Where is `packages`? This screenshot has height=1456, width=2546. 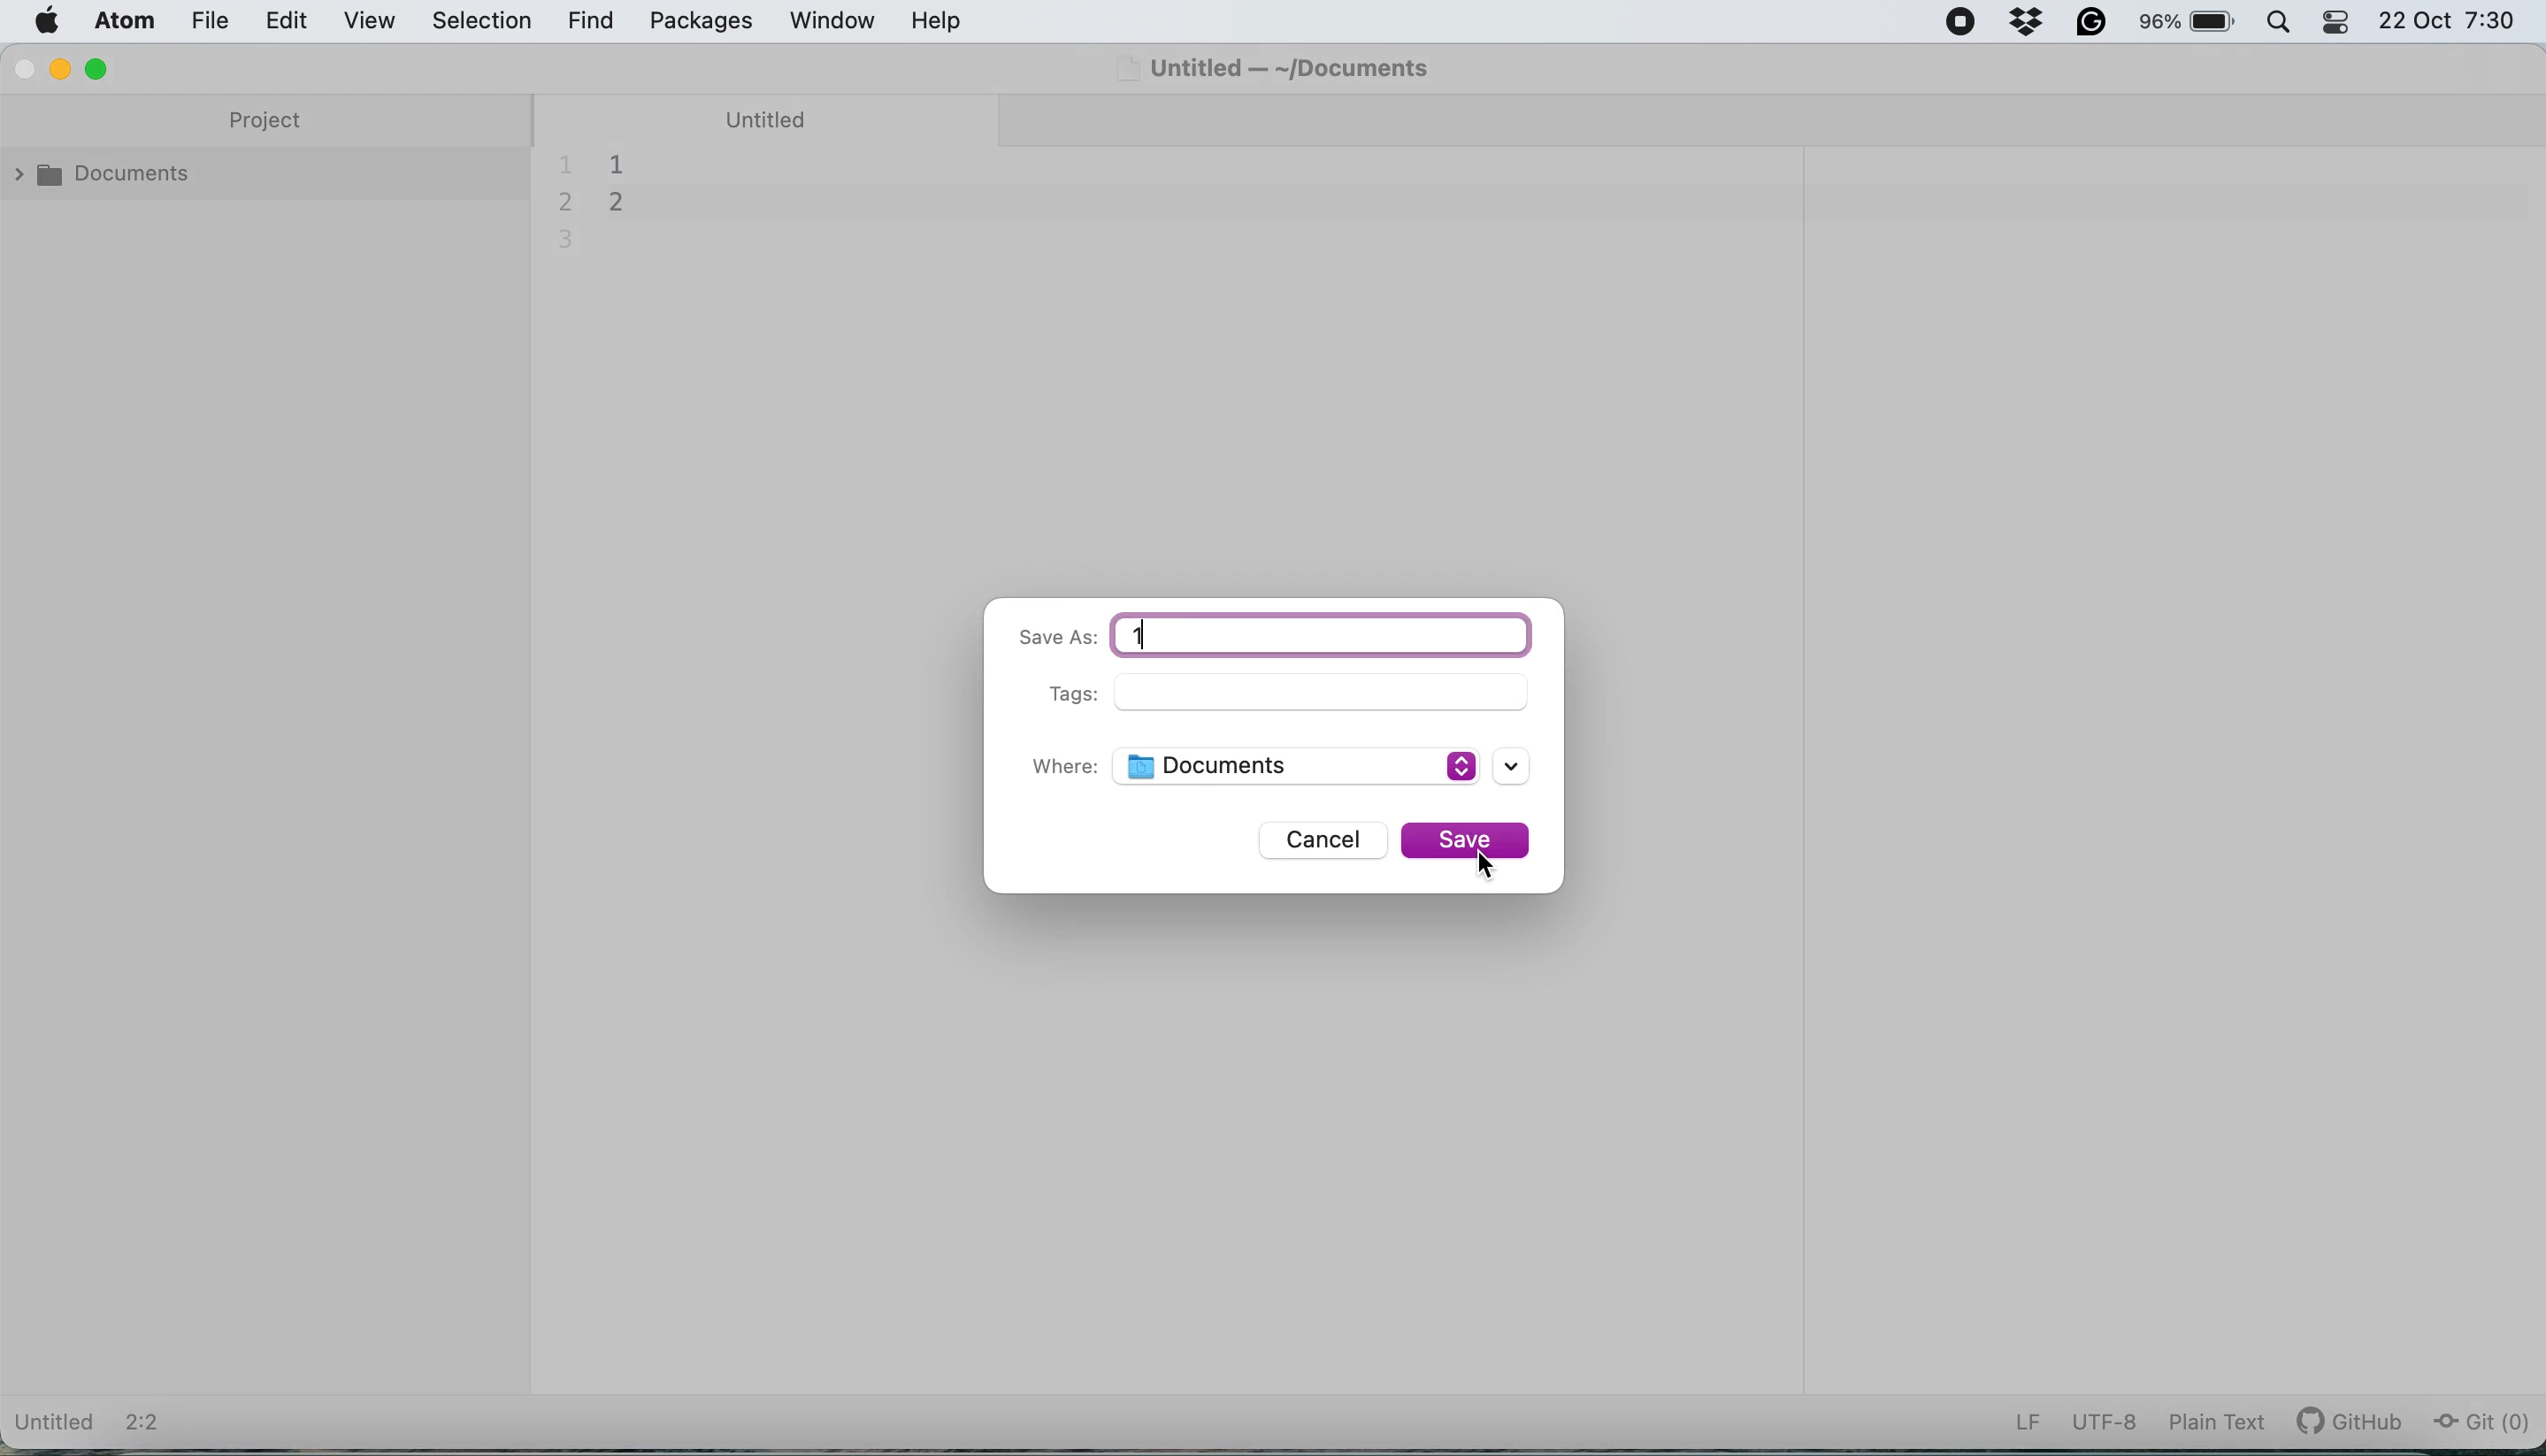
packages is located at coordinates (702, 22).